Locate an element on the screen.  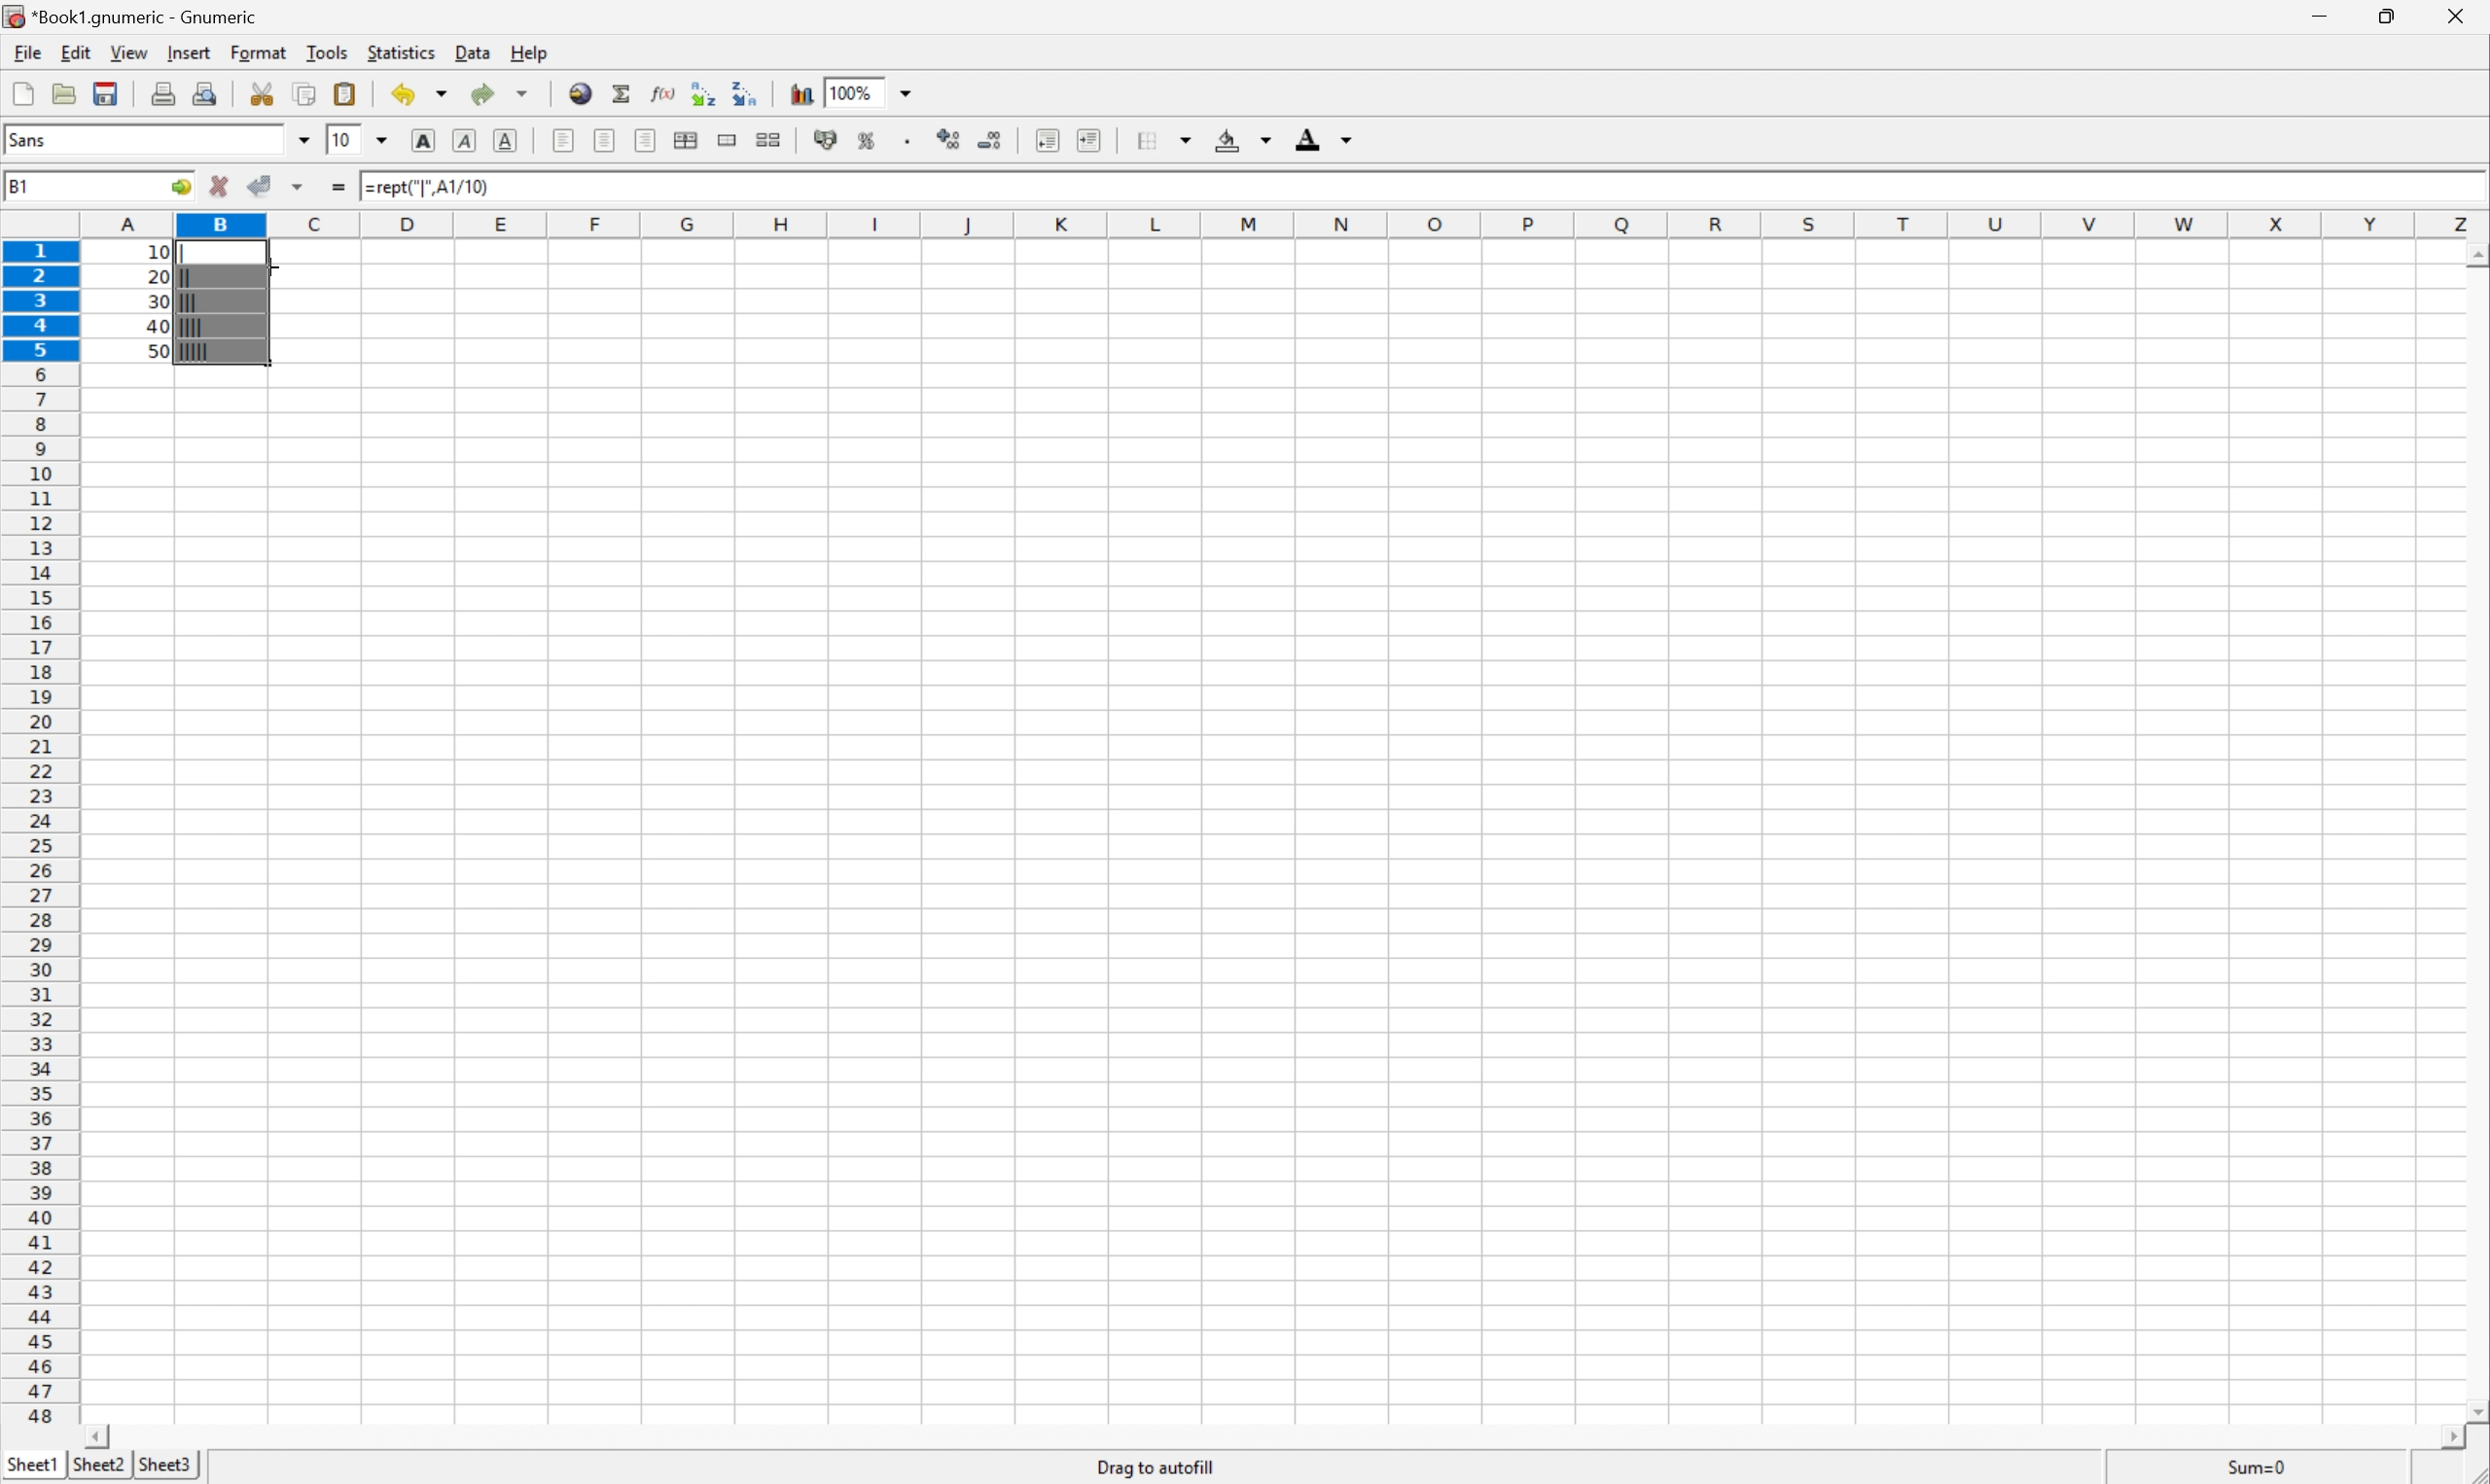
Drop Down is located at coordinates (380, 141).